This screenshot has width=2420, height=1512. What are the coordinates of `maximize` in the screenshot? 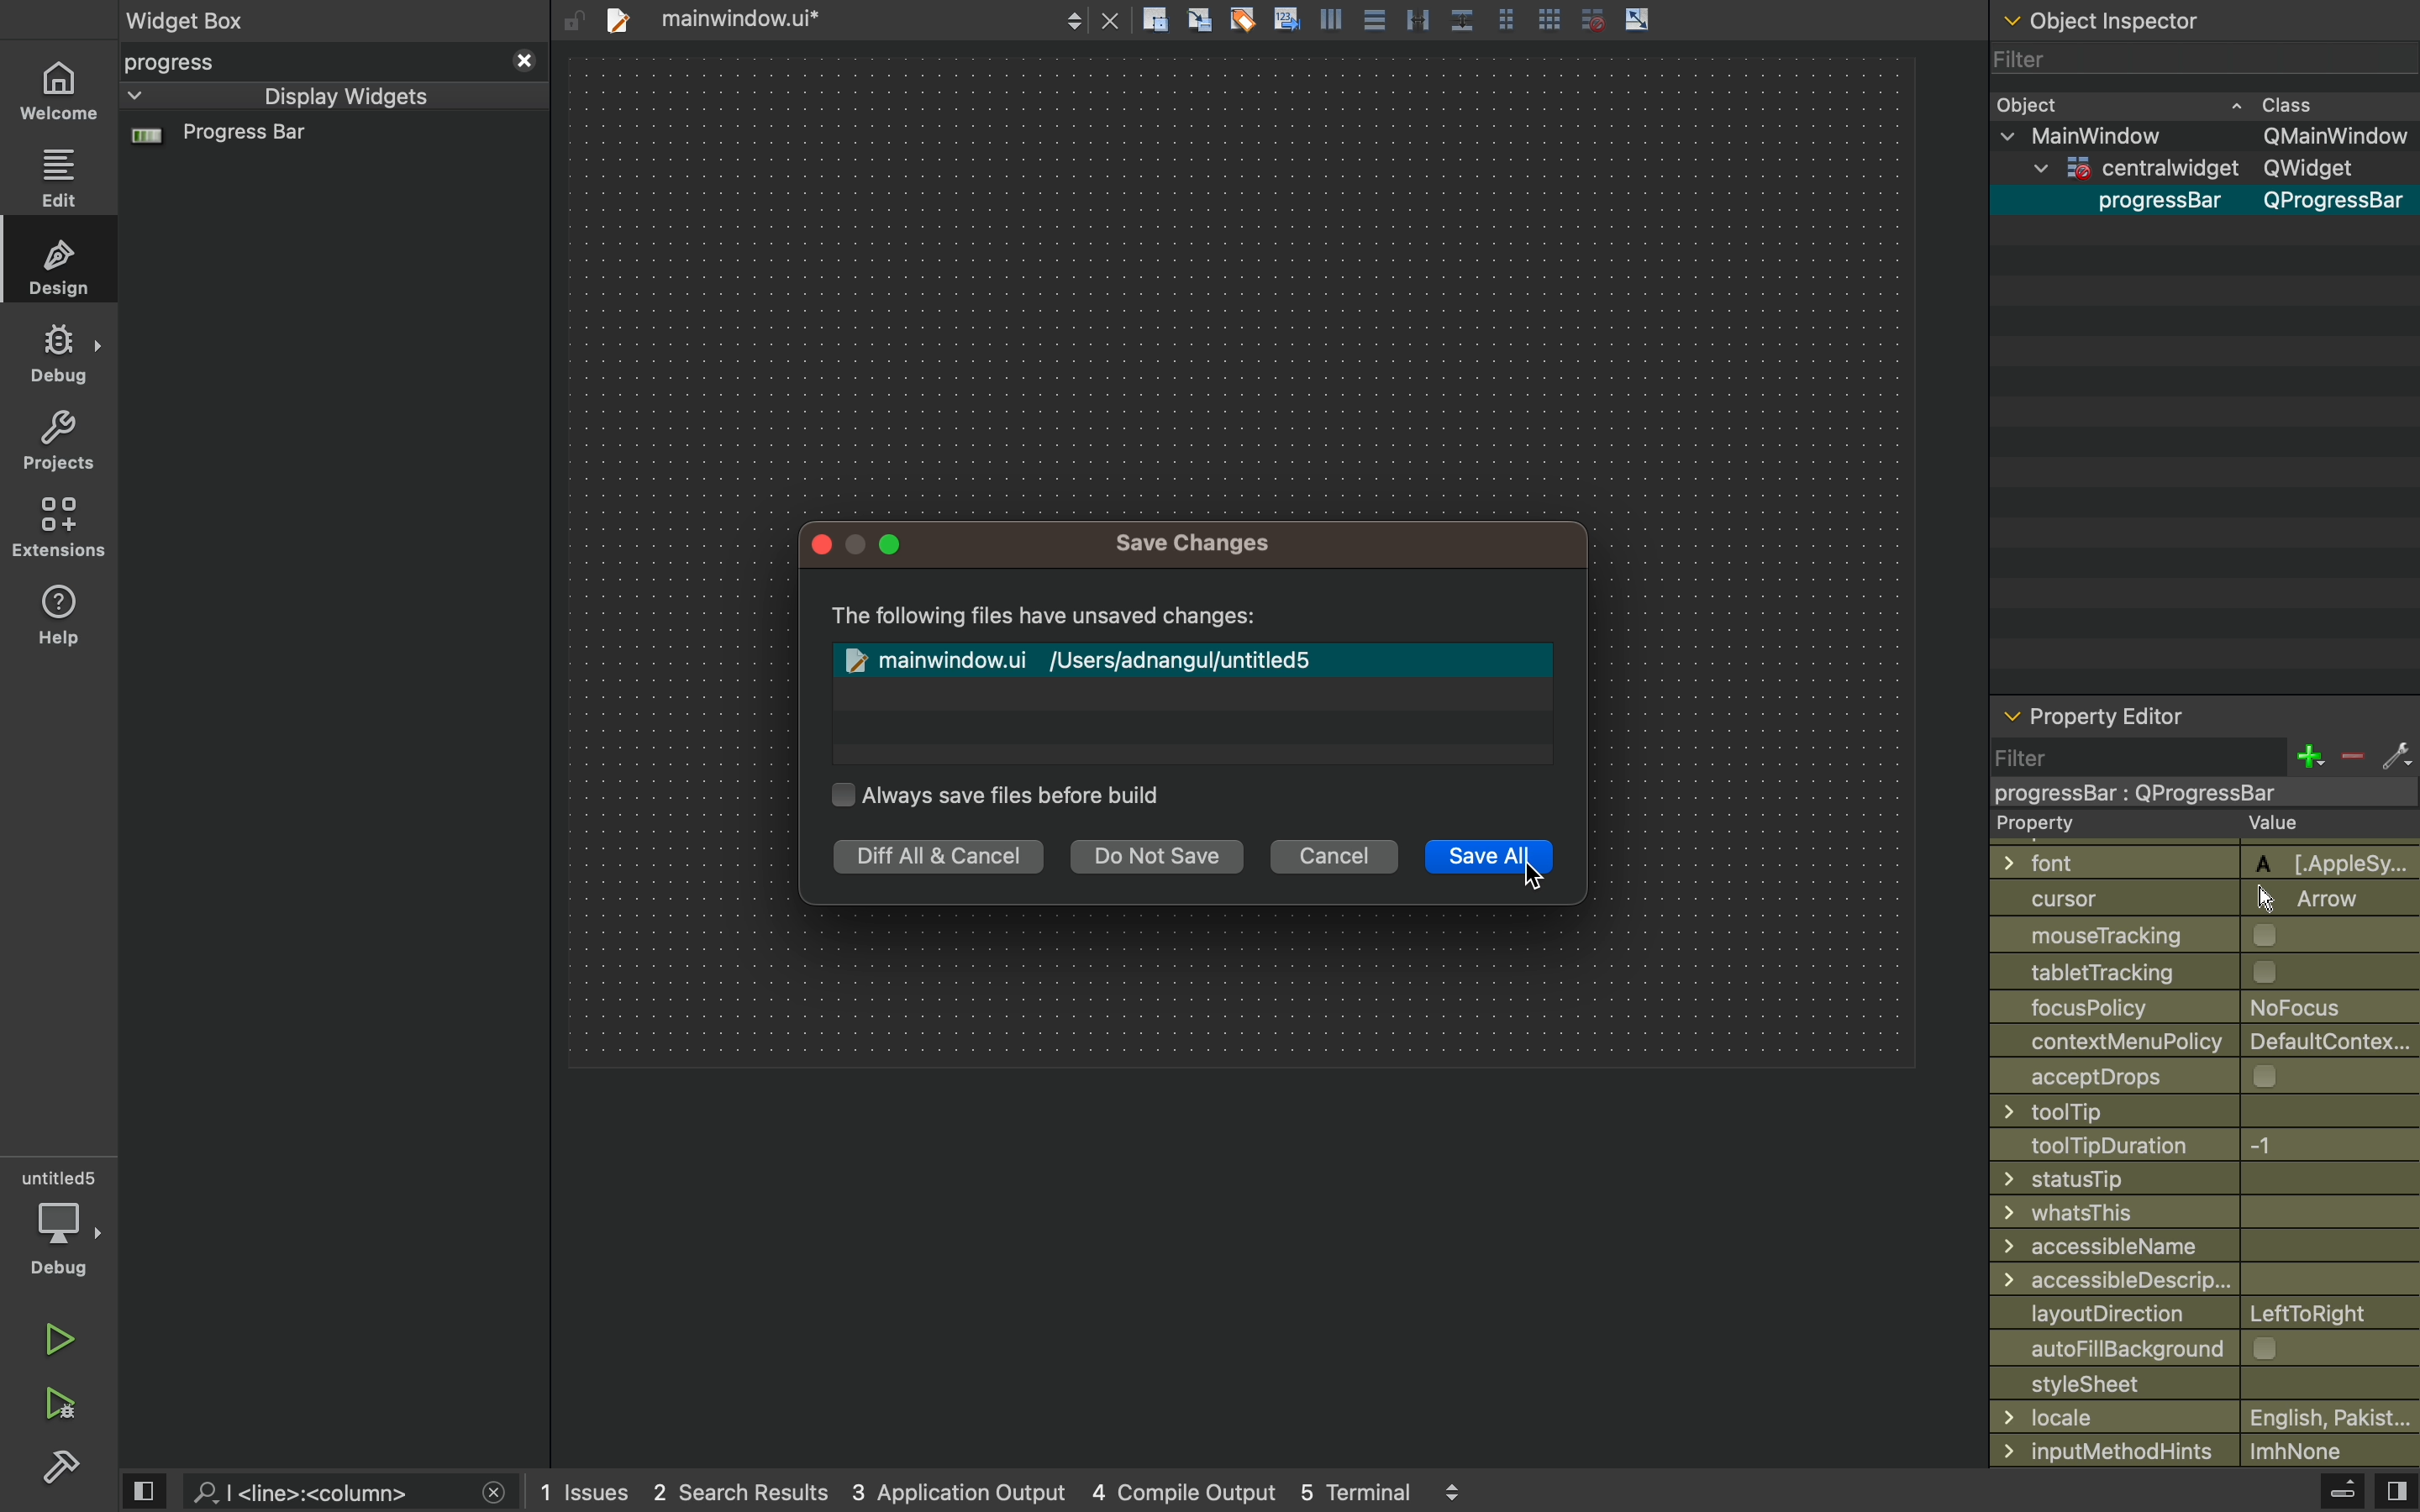 It's located at (890, 546).